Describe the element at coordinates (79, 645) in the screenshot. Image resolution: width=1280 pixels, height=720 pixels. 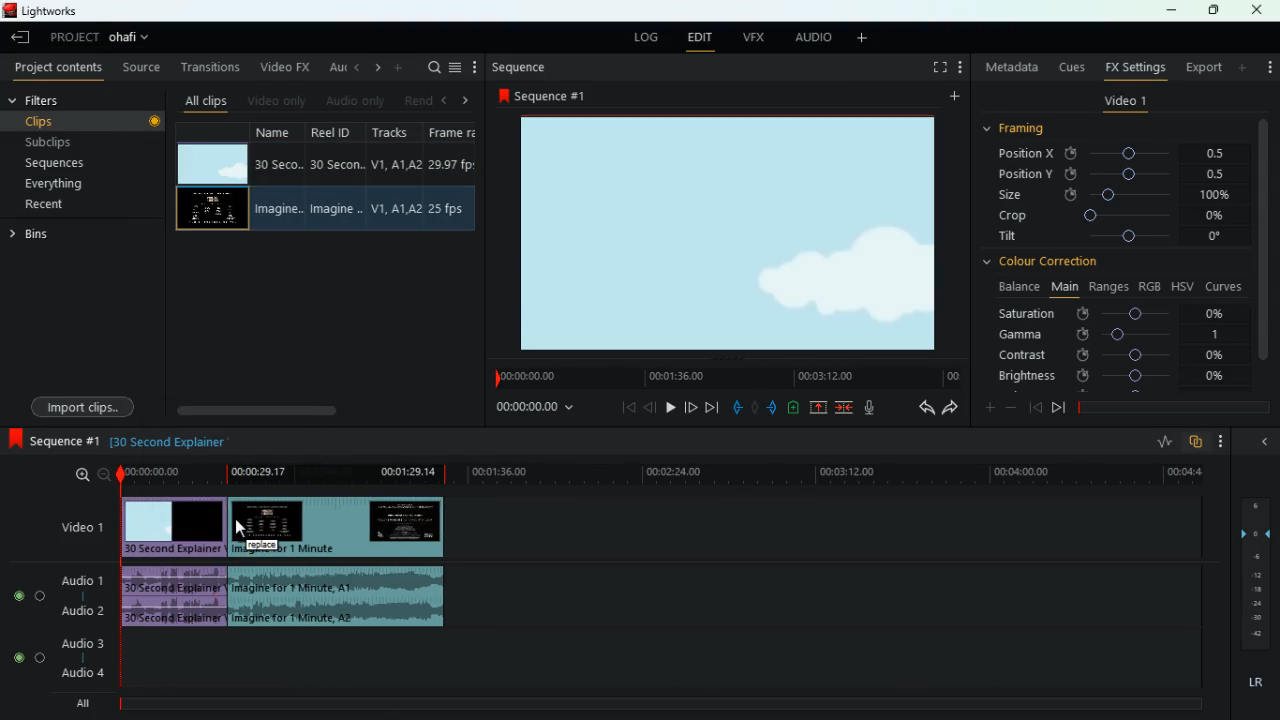
I see `audio 3` at that location.